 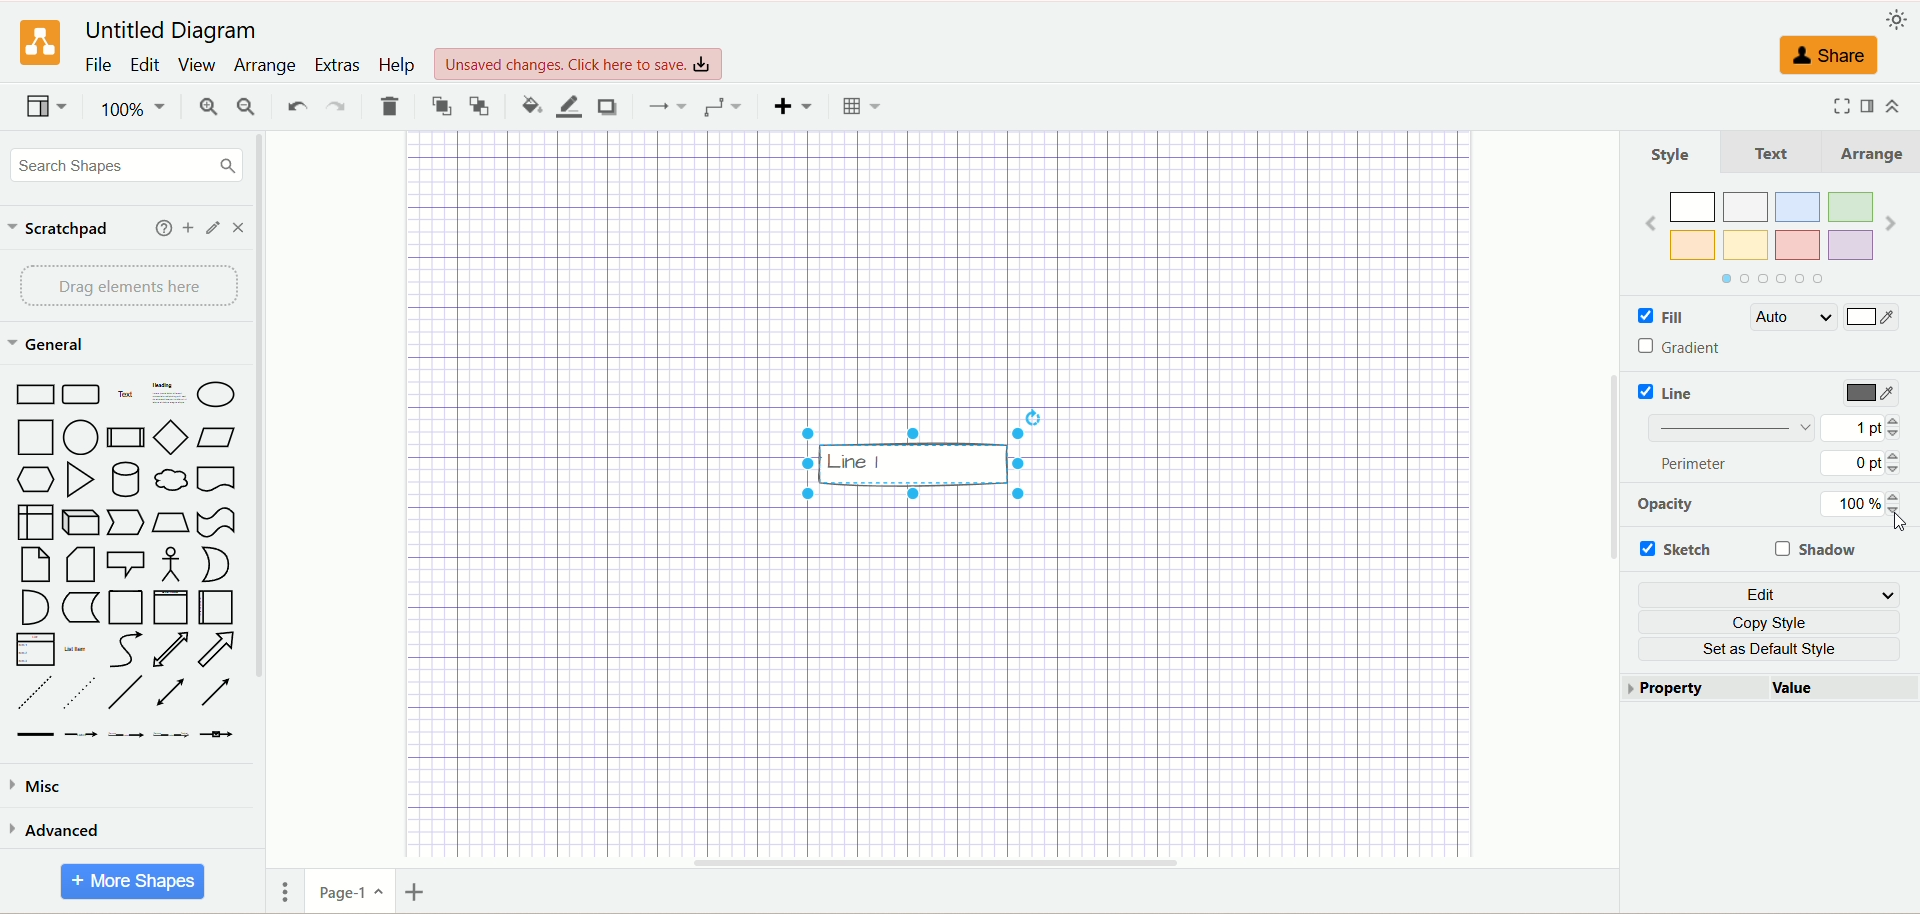 I want to click on Style, so click(x=1672, y=155).